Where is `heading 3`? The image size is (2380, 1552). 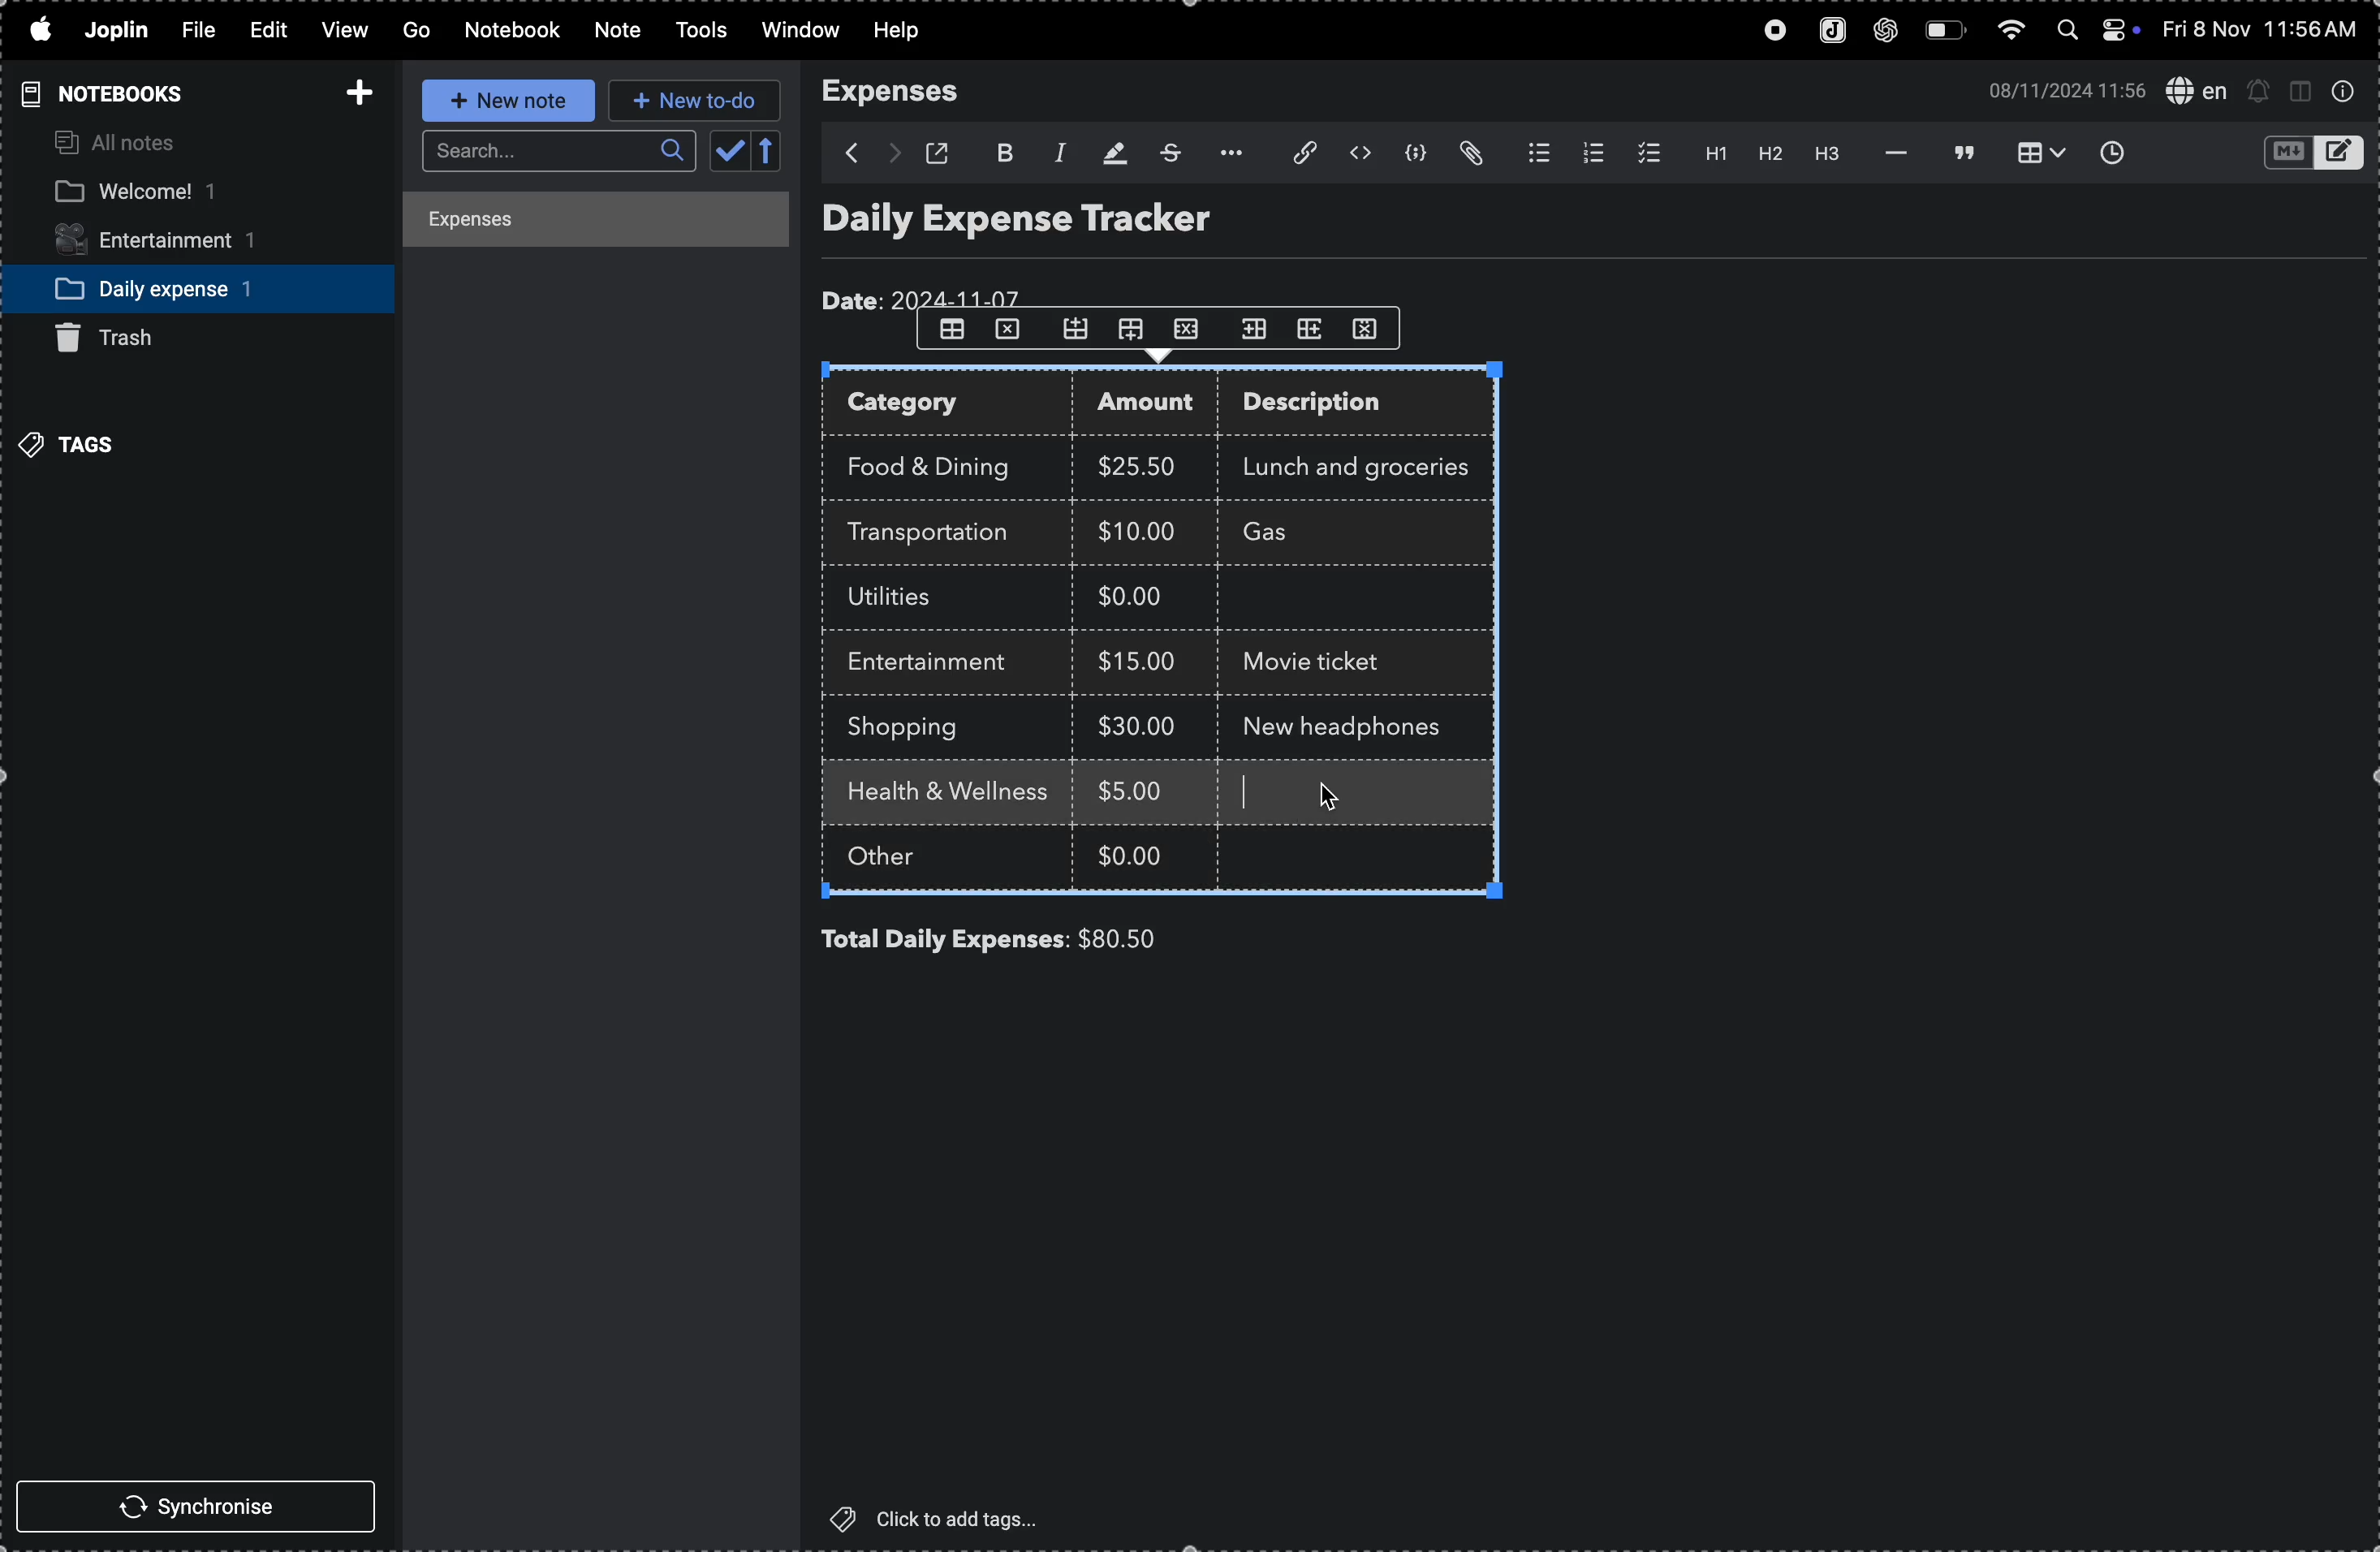 heading 3 is located at coordinates (1829, 156).